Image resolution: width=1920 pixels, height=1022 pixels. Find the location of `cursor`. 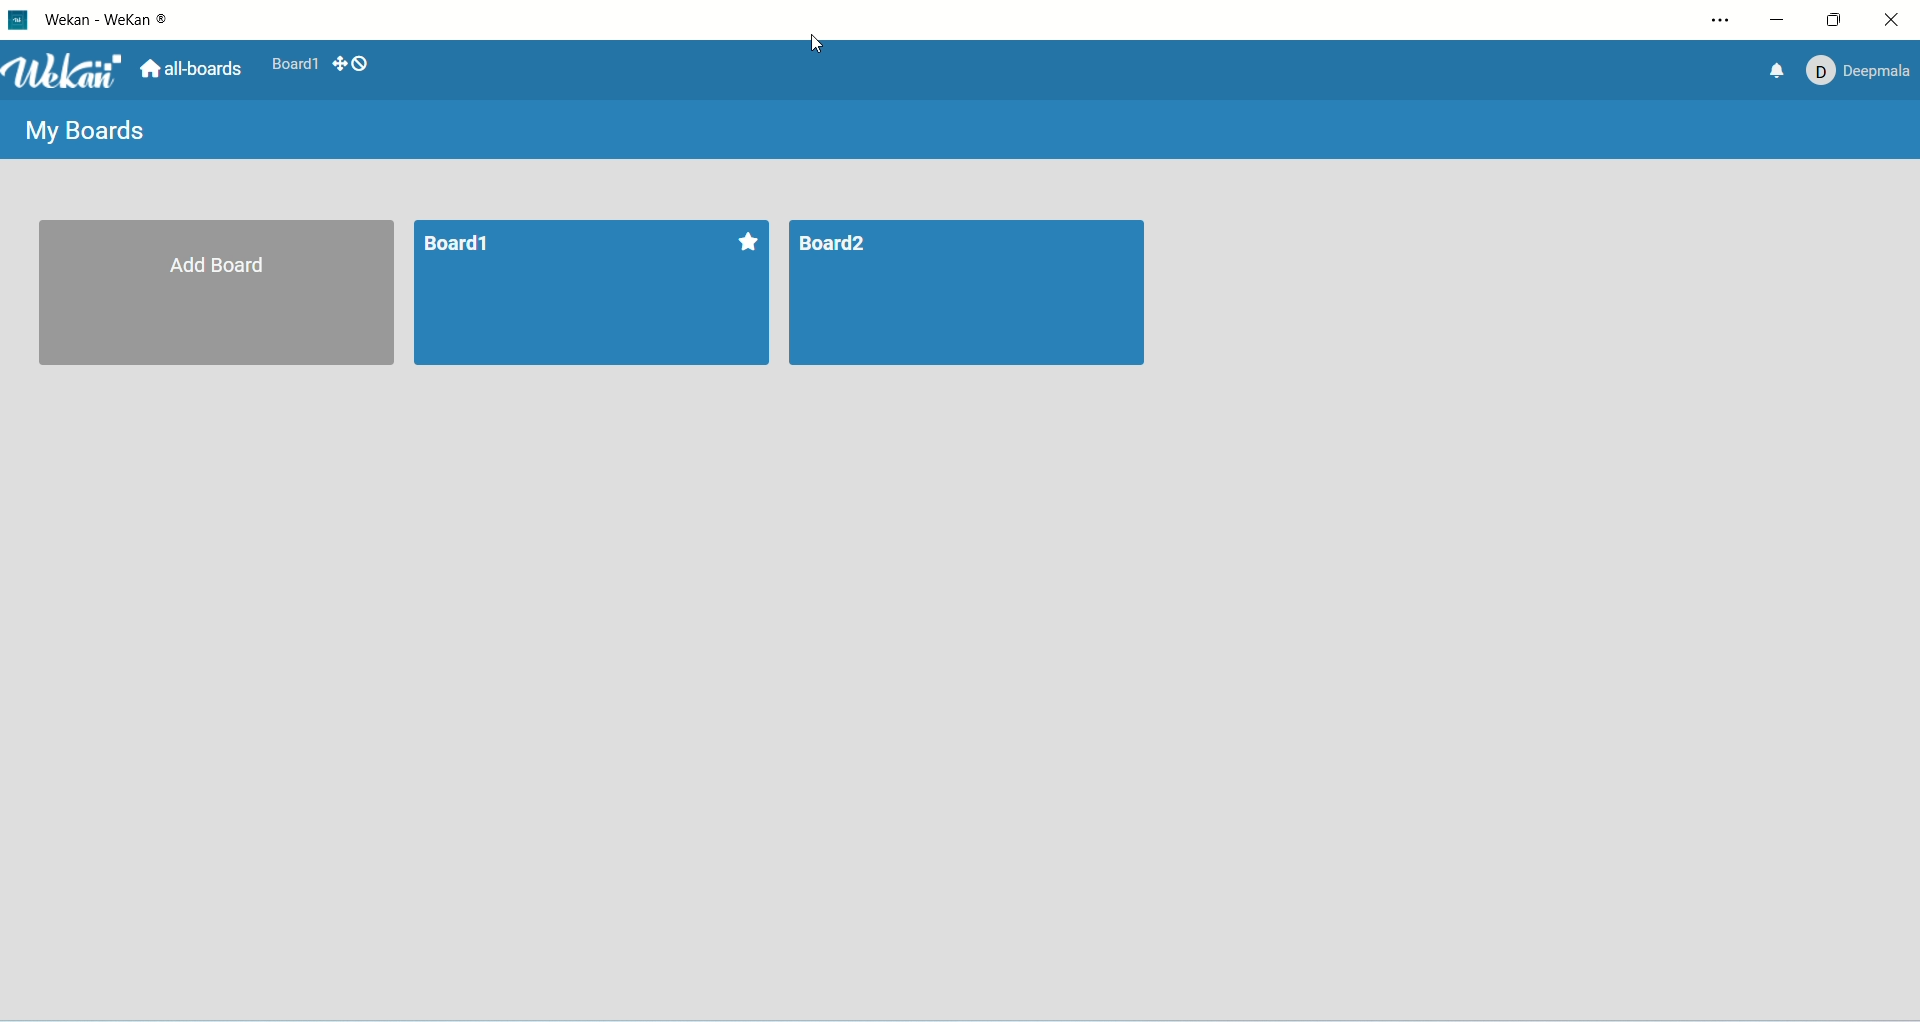

cursor is located at coordinates (821, 42).